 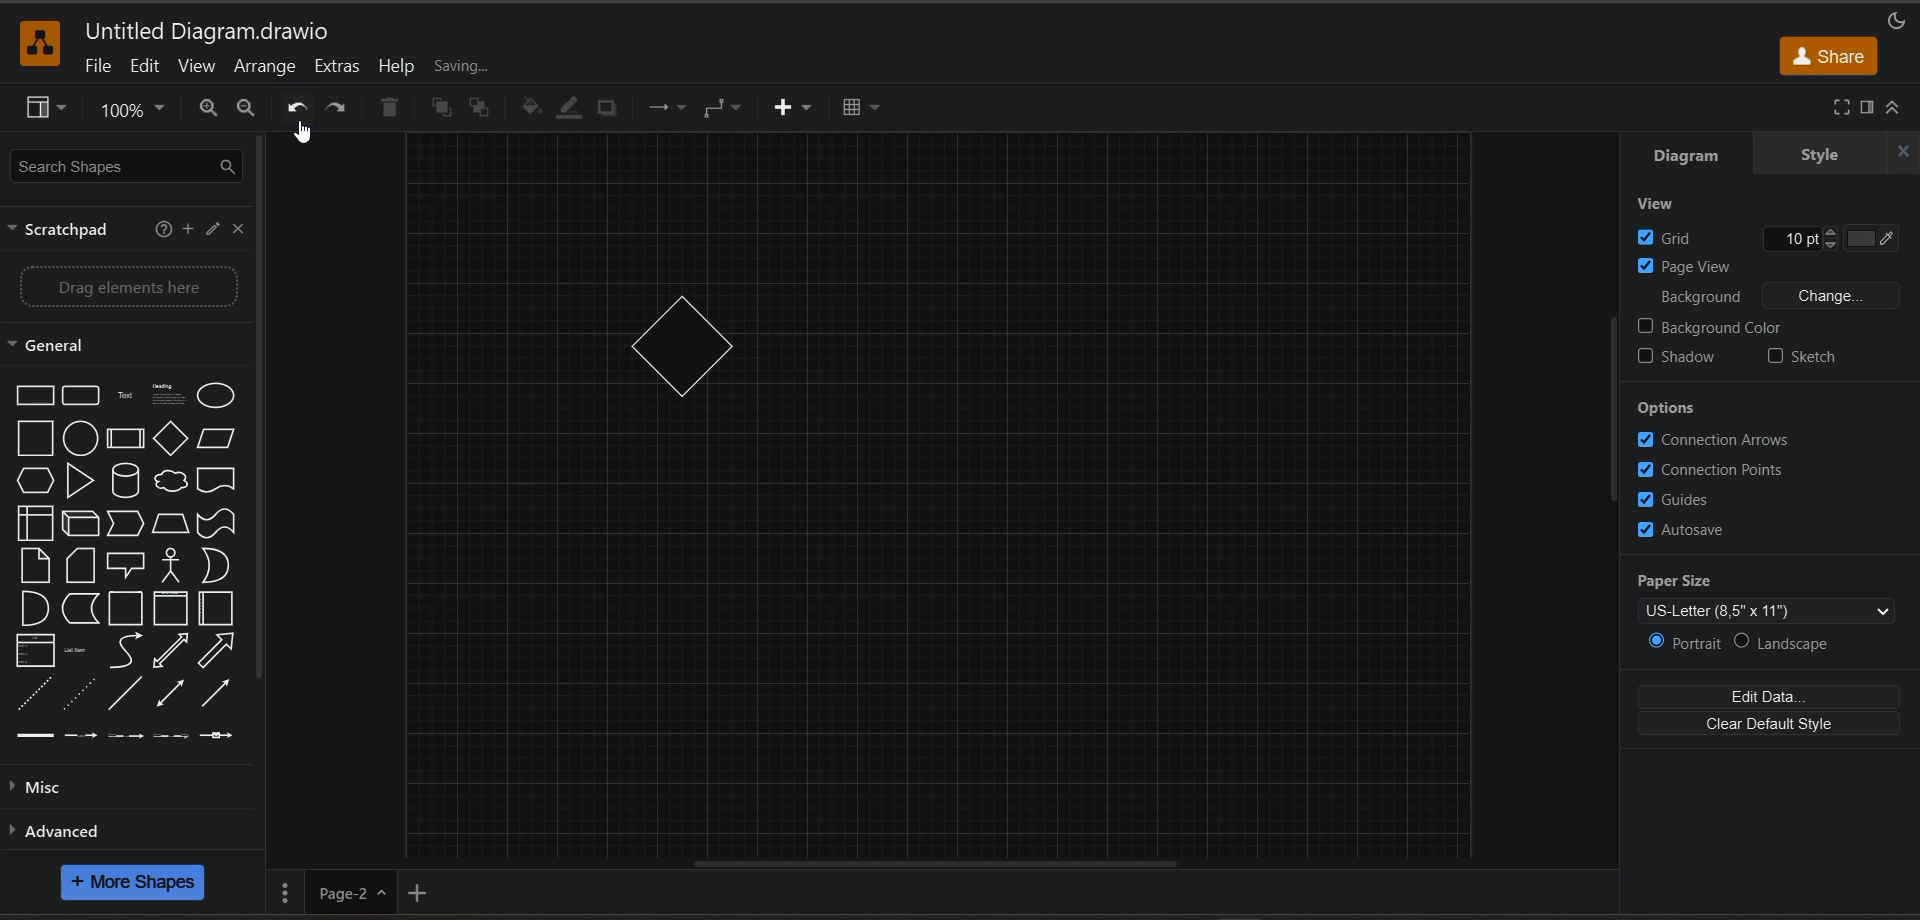 What do you see at coordinates (1780, 693) in the screenshot?
I see `edit data` at bounding box center [1780, 693].